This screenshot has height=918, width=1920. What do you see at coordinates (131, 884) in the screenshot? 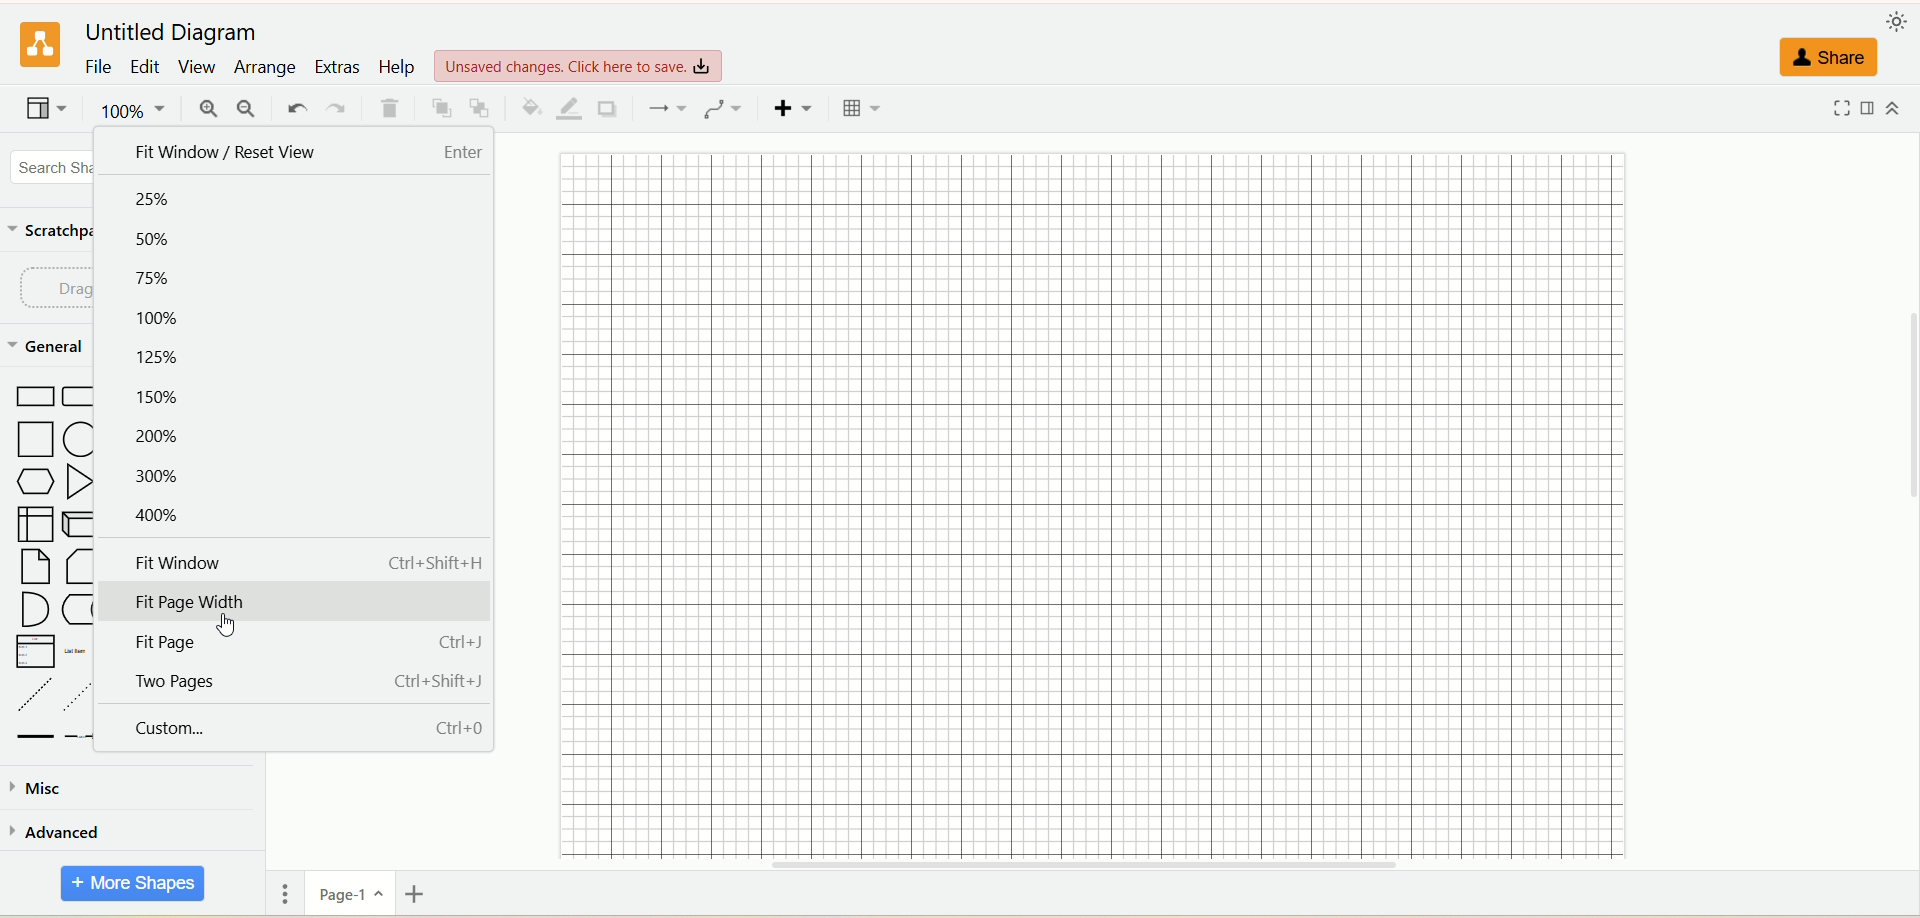
I see `more shapes` at bounding box center [131, 884].